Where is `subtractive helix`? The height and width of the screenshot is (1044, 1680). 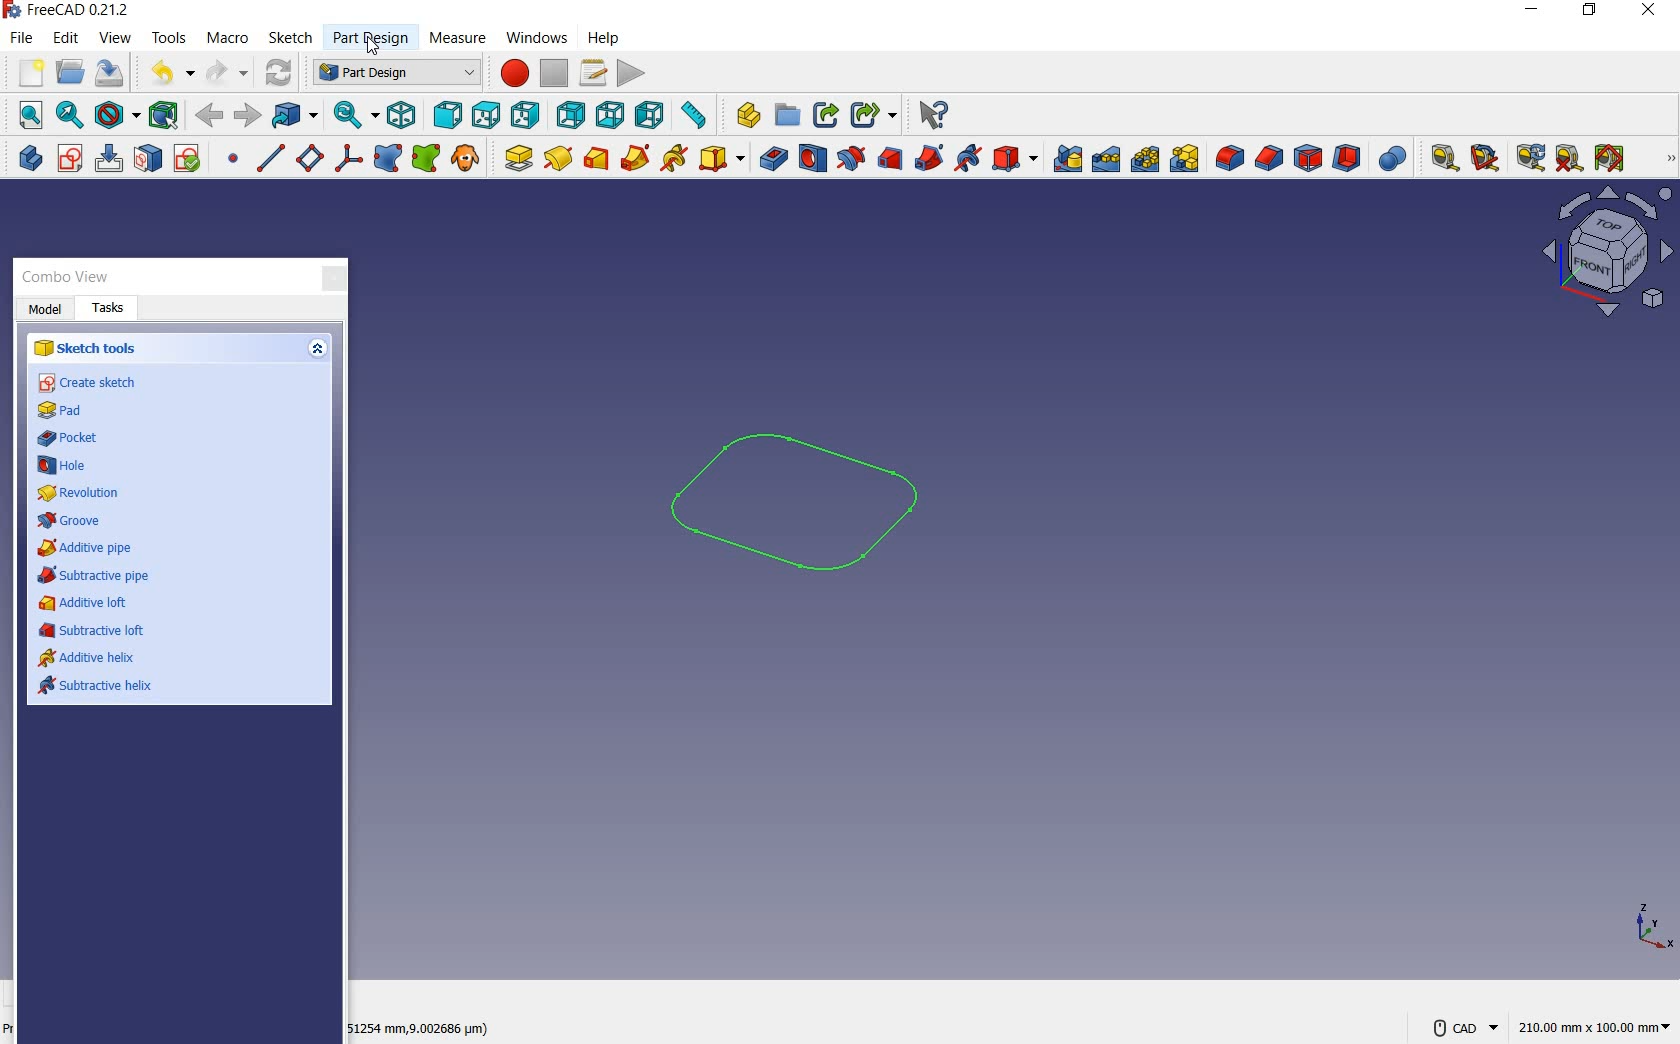
subtractive helix is located at coordinates (967, 159).